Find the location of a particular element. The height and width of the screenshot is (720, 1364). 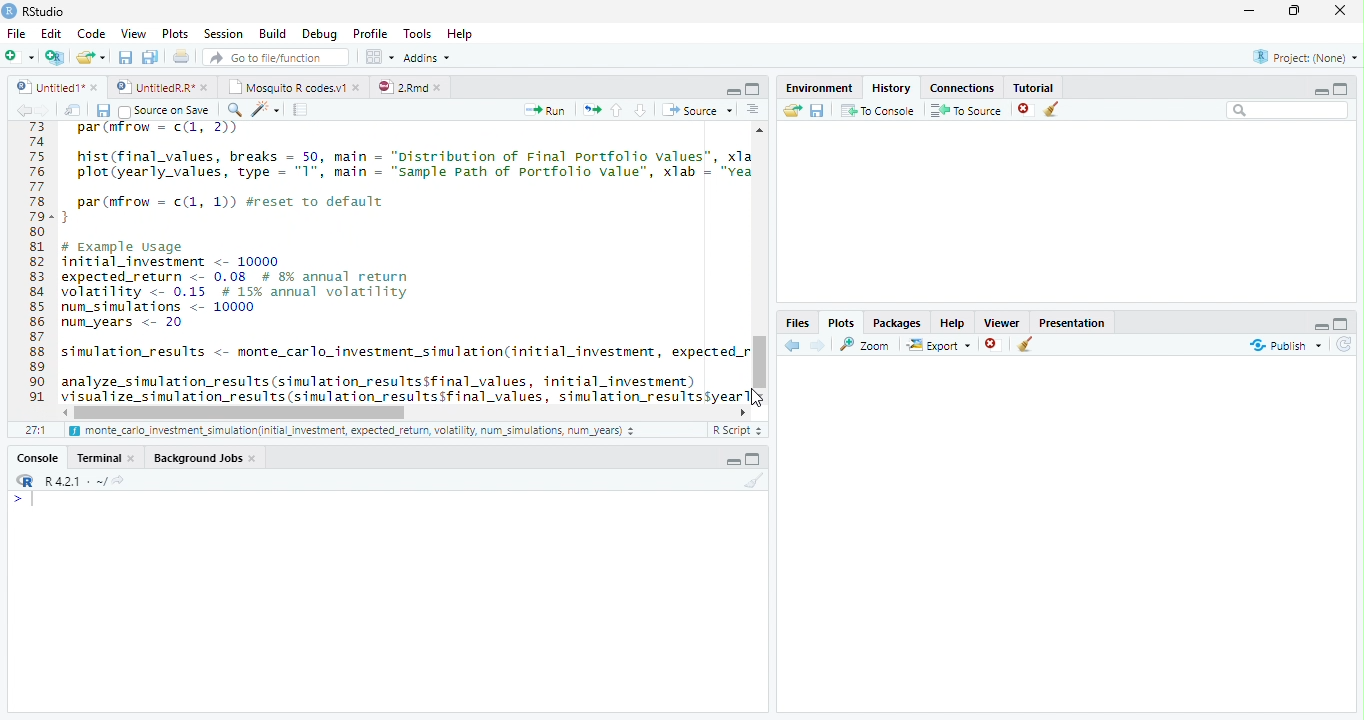

Addins is located at coordinates (428, 57).